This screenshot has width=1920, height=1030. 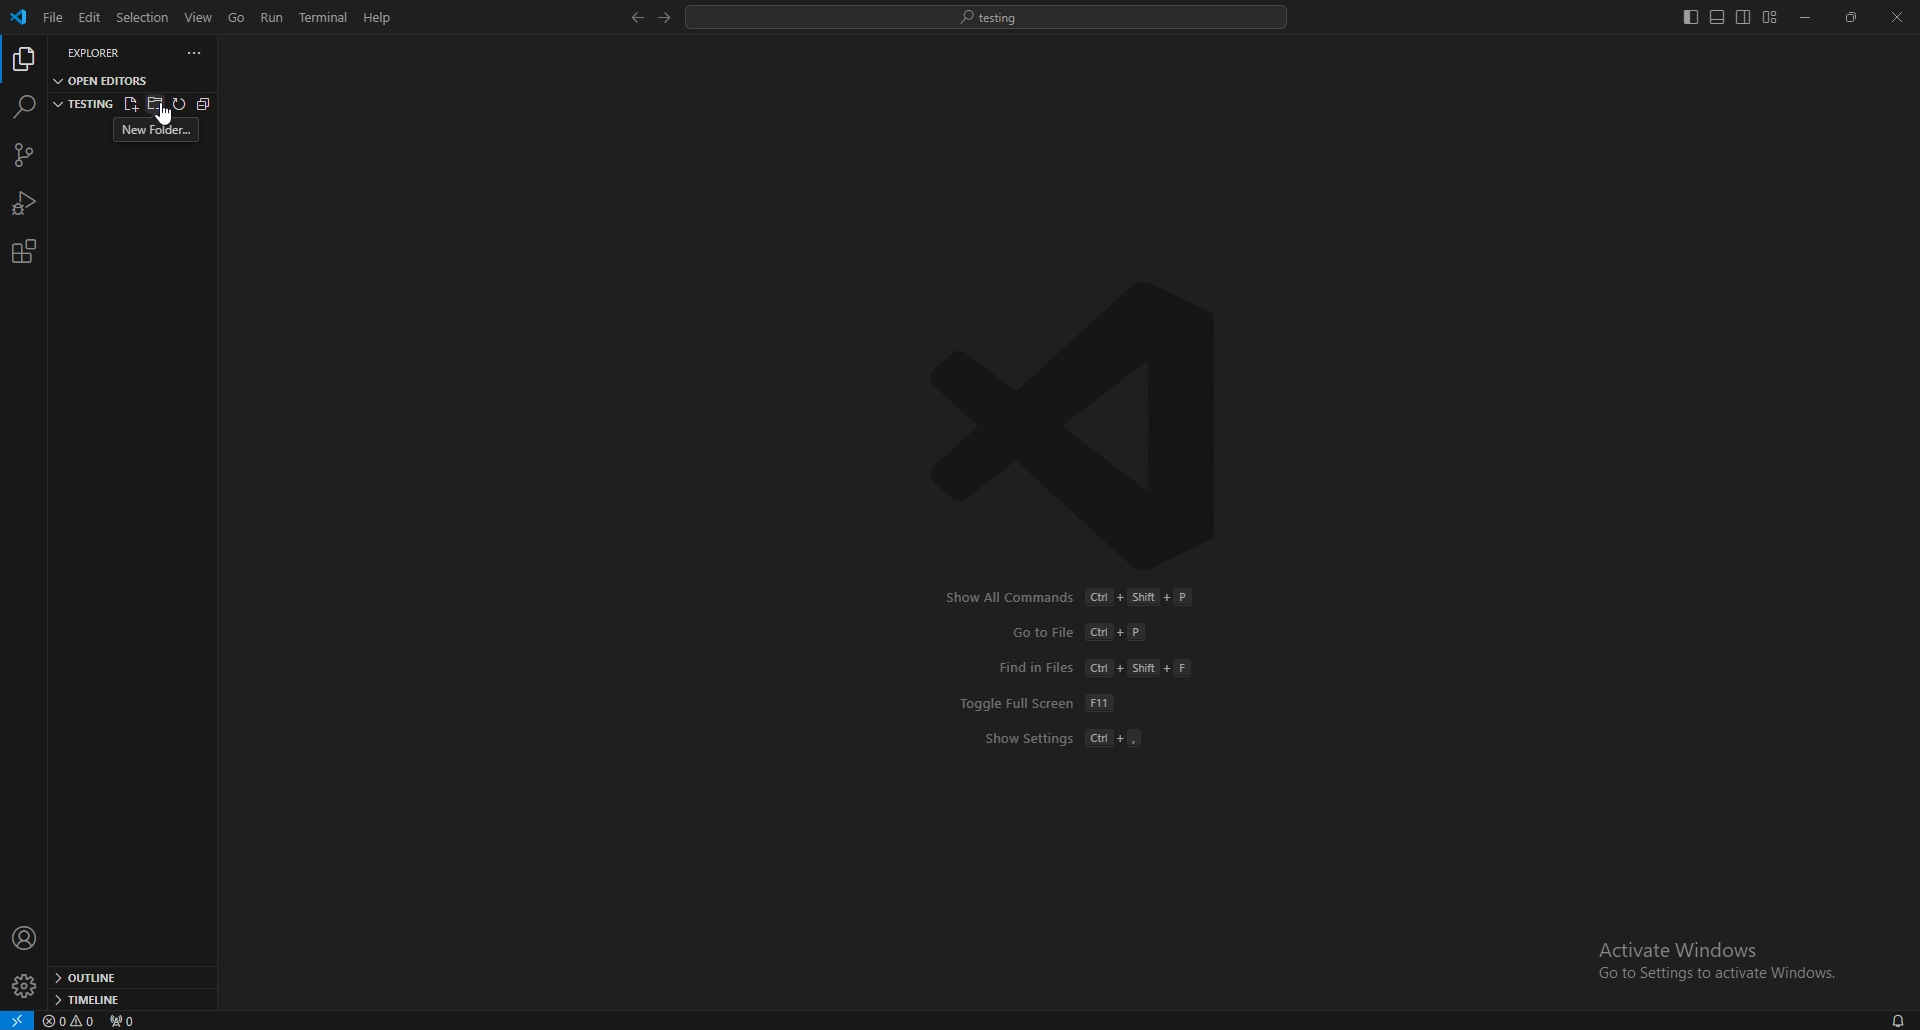 I want to click on open a remote window, so click(x=16, y=1019).